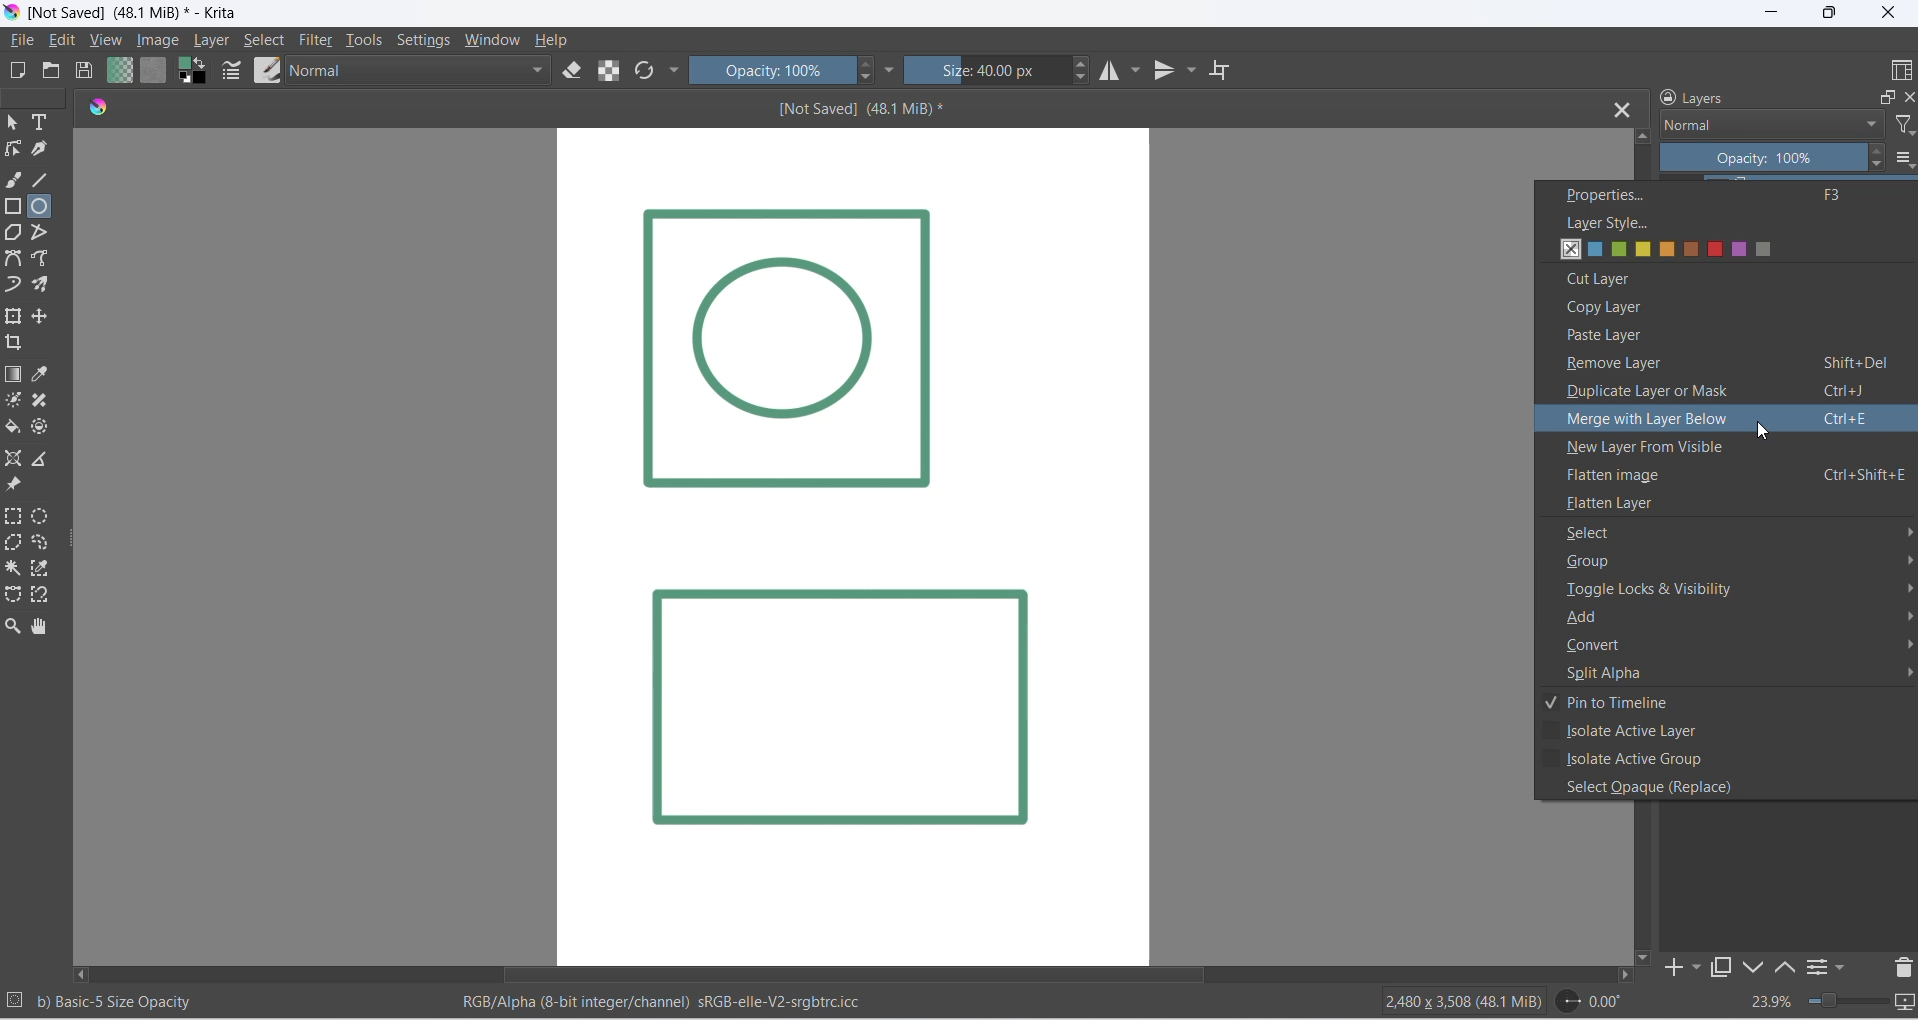 Image resolution: width=1918 pixels, height=1020 pixels. What do you see at coordinates (1724, 340) in the screenshot?
I see `paste layer` at bounding box center [1724, 340].